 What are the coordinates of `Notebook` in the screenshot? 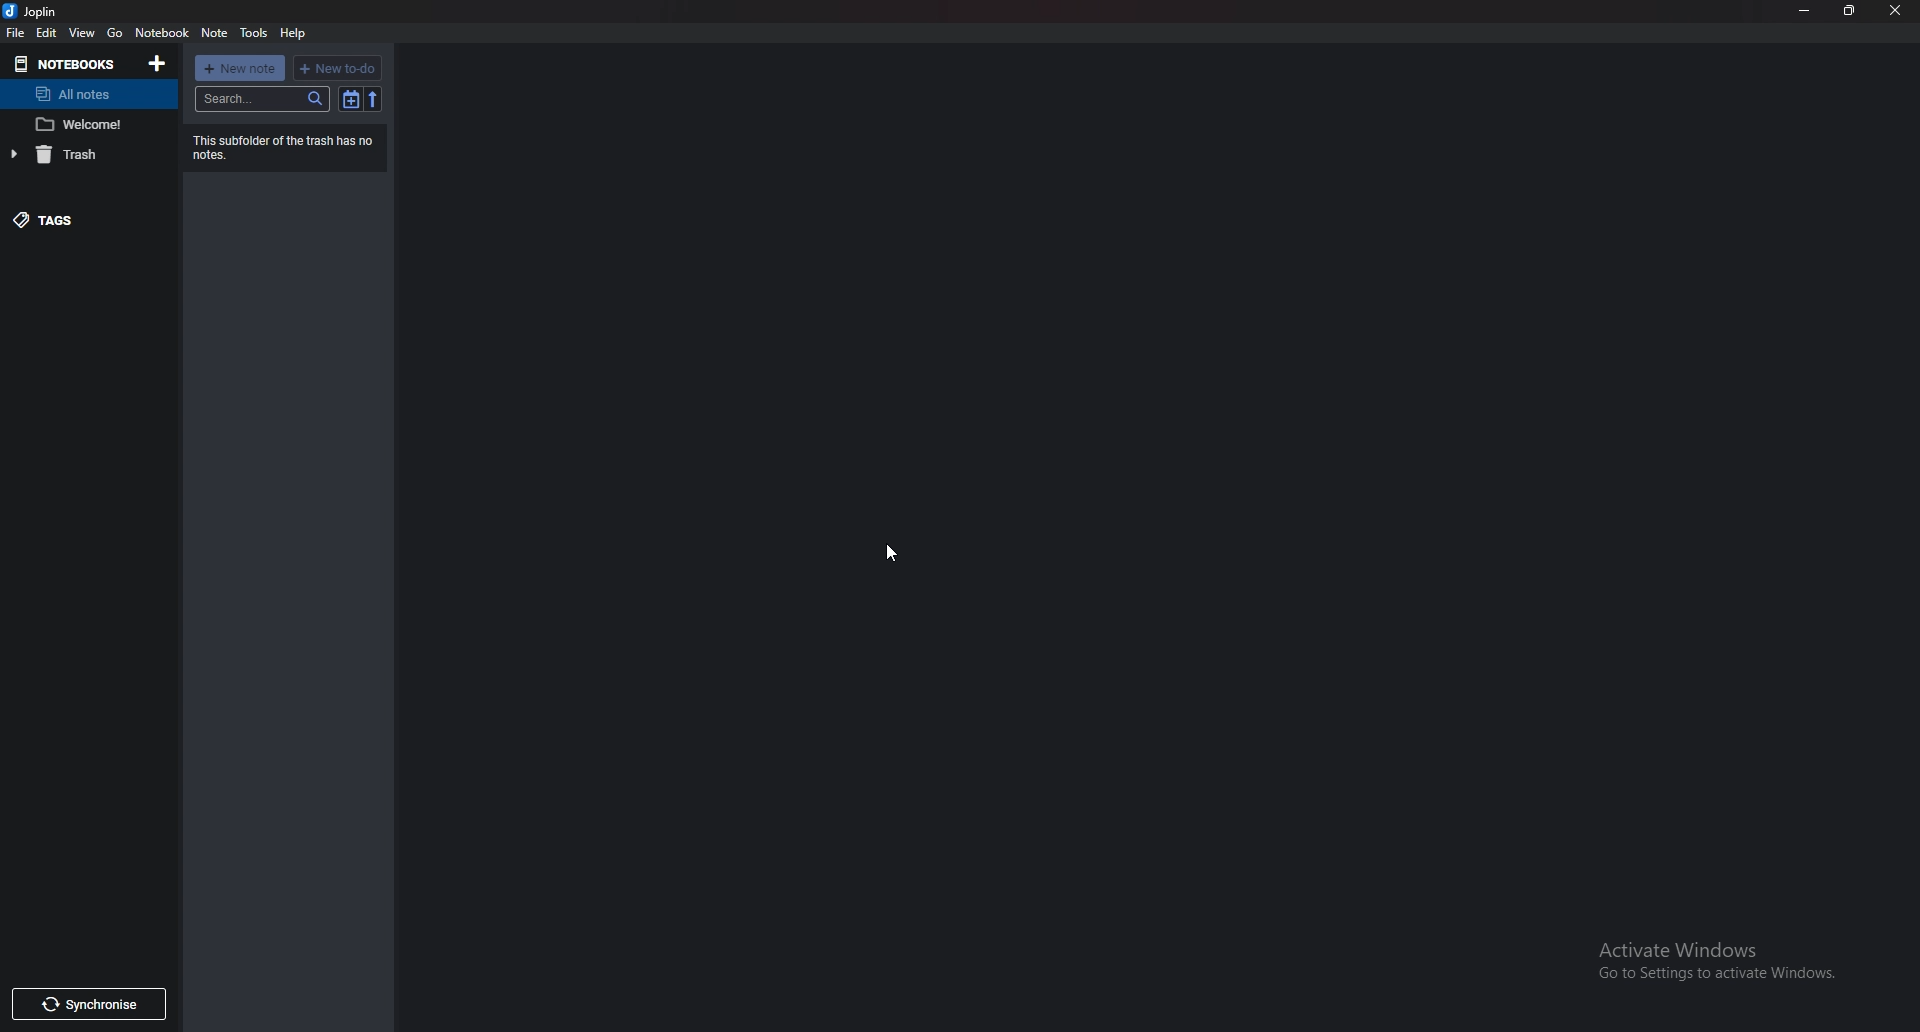 It's located at (163, 32).